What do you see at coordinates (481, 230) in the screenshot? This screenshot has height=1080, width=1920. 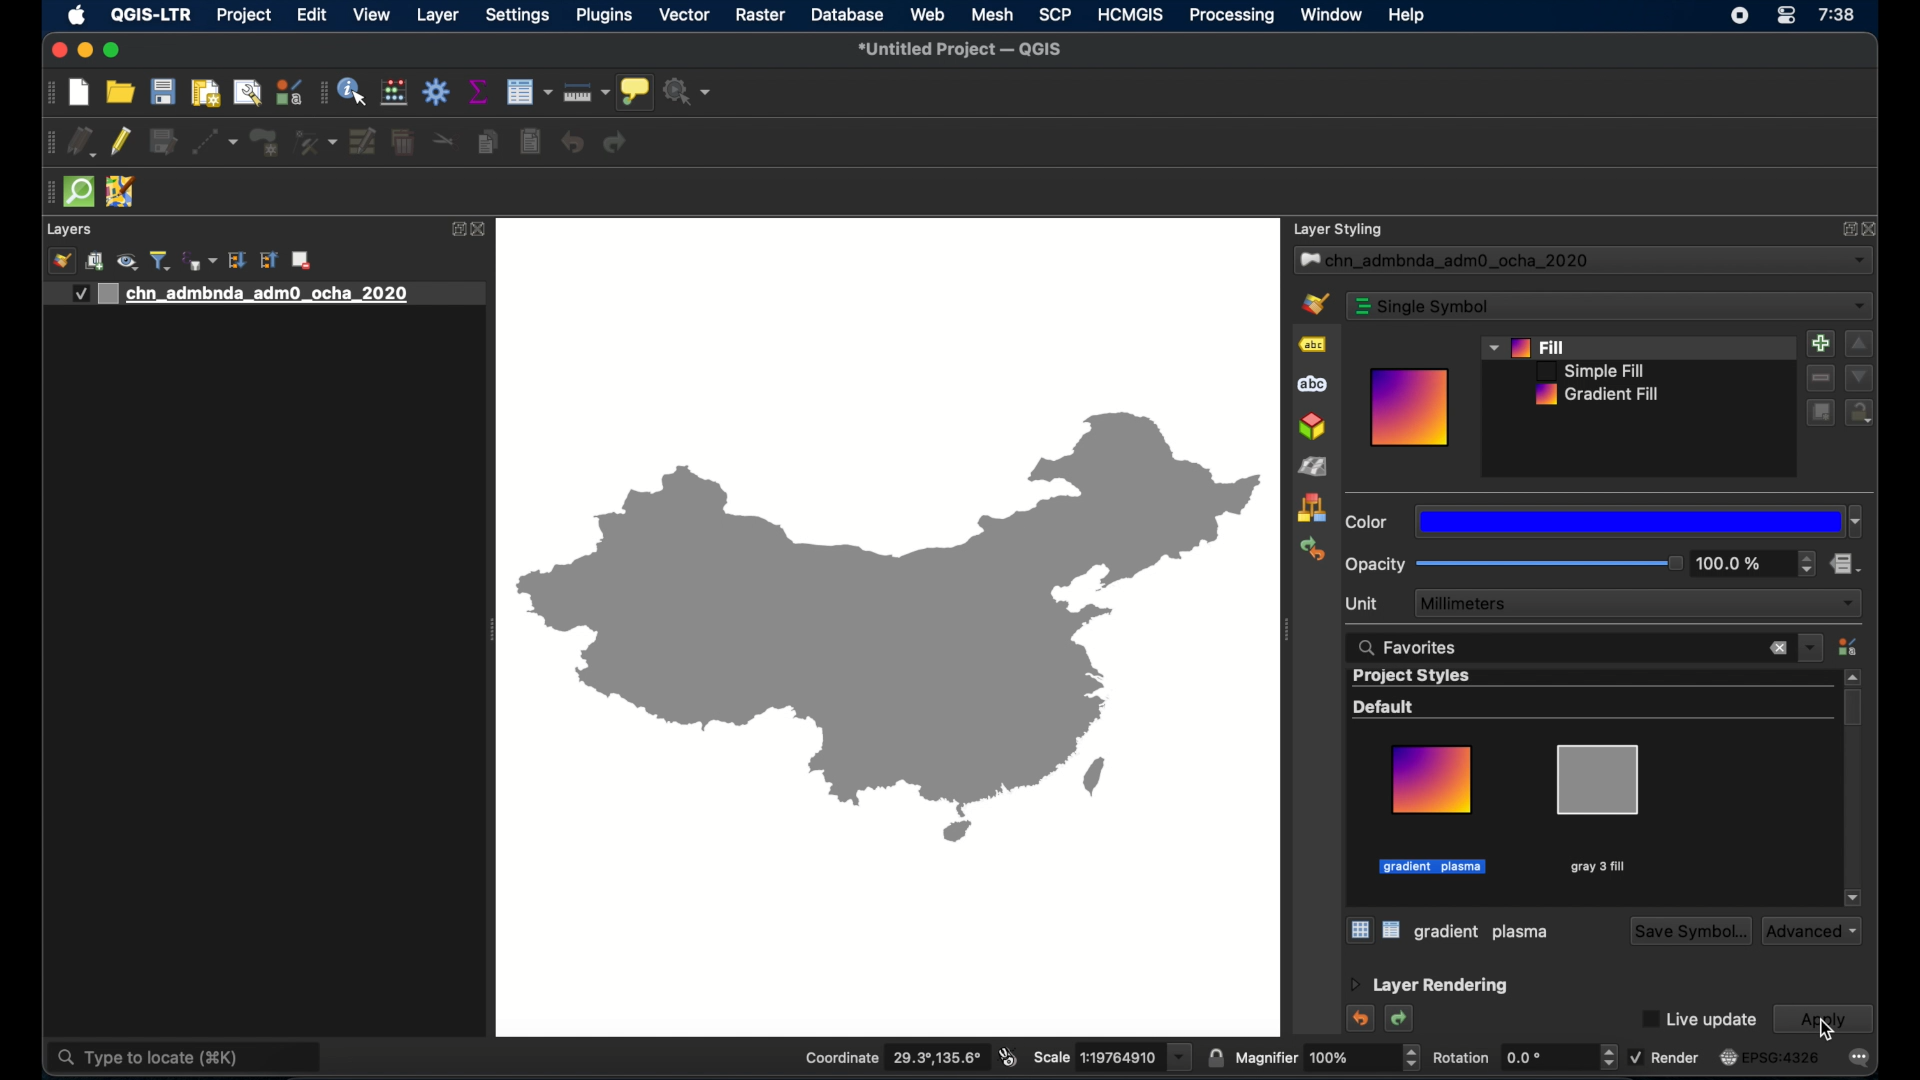 I see `close` at bounding box center [481, 230].